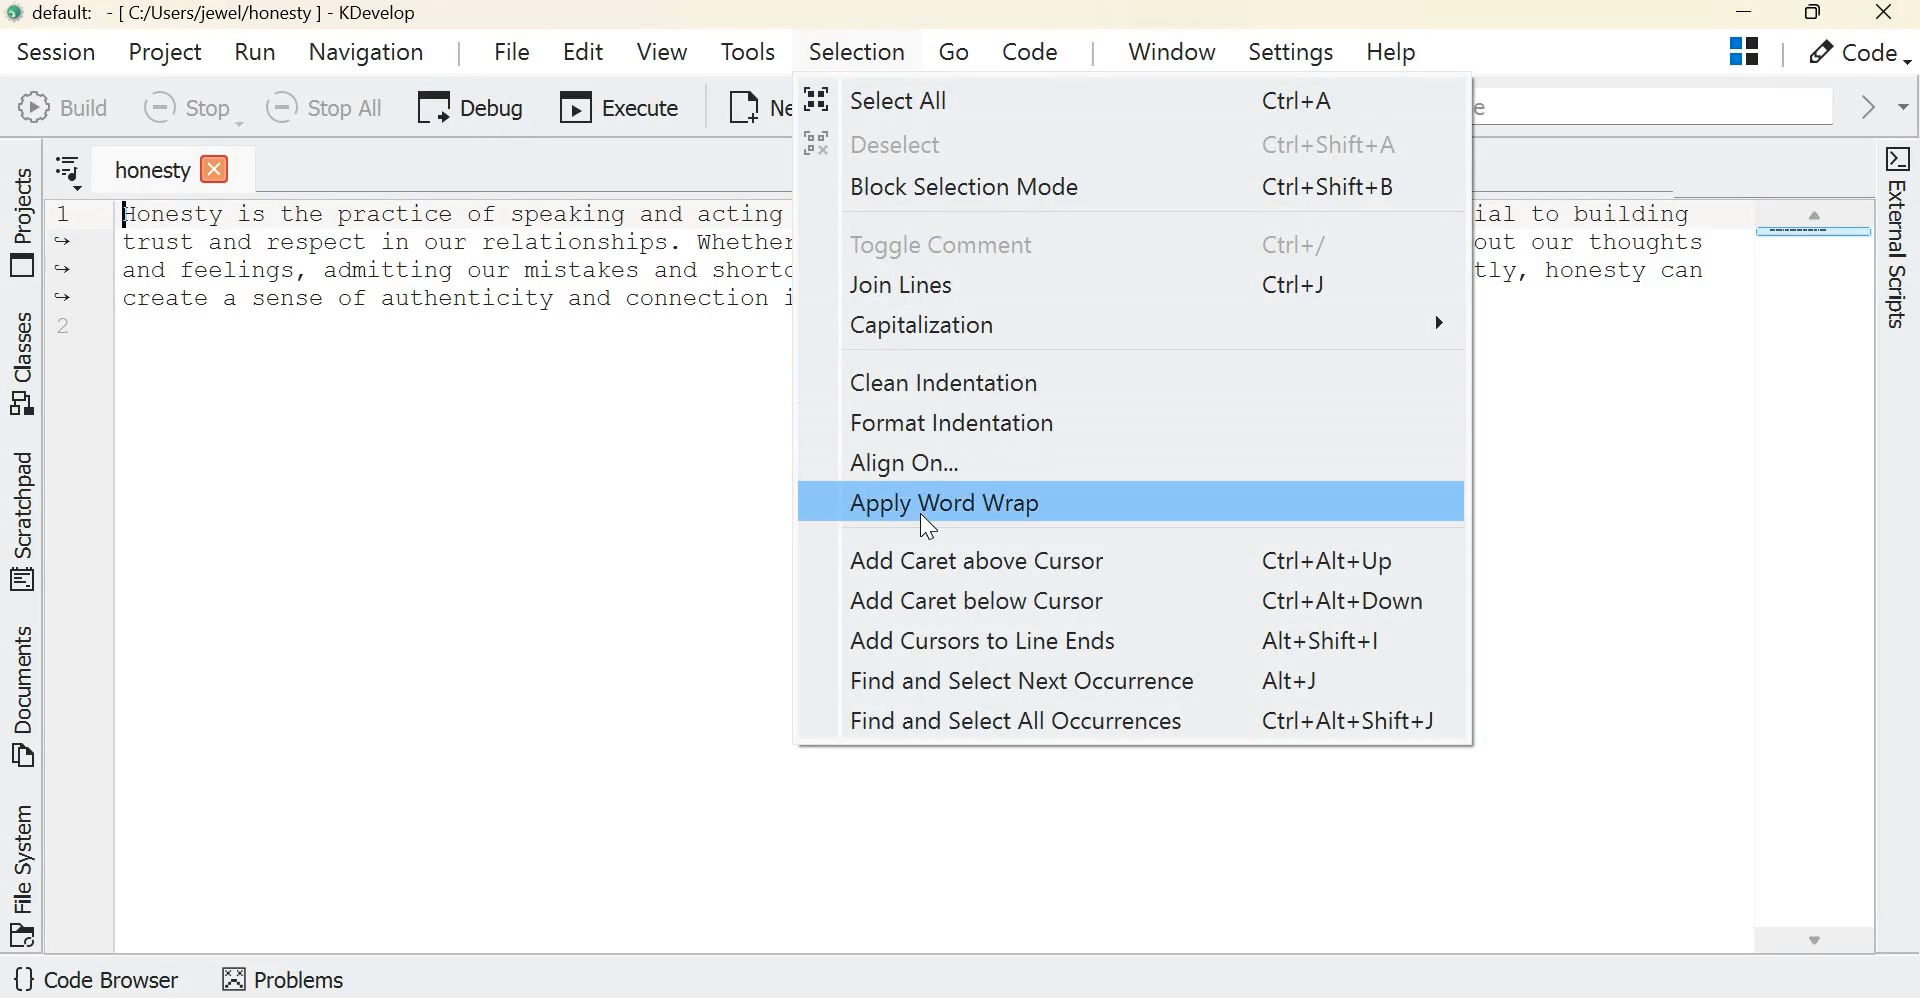 The height and width of the screenshot is (998, 1920). I want to click on Code, so click(1035, 50).